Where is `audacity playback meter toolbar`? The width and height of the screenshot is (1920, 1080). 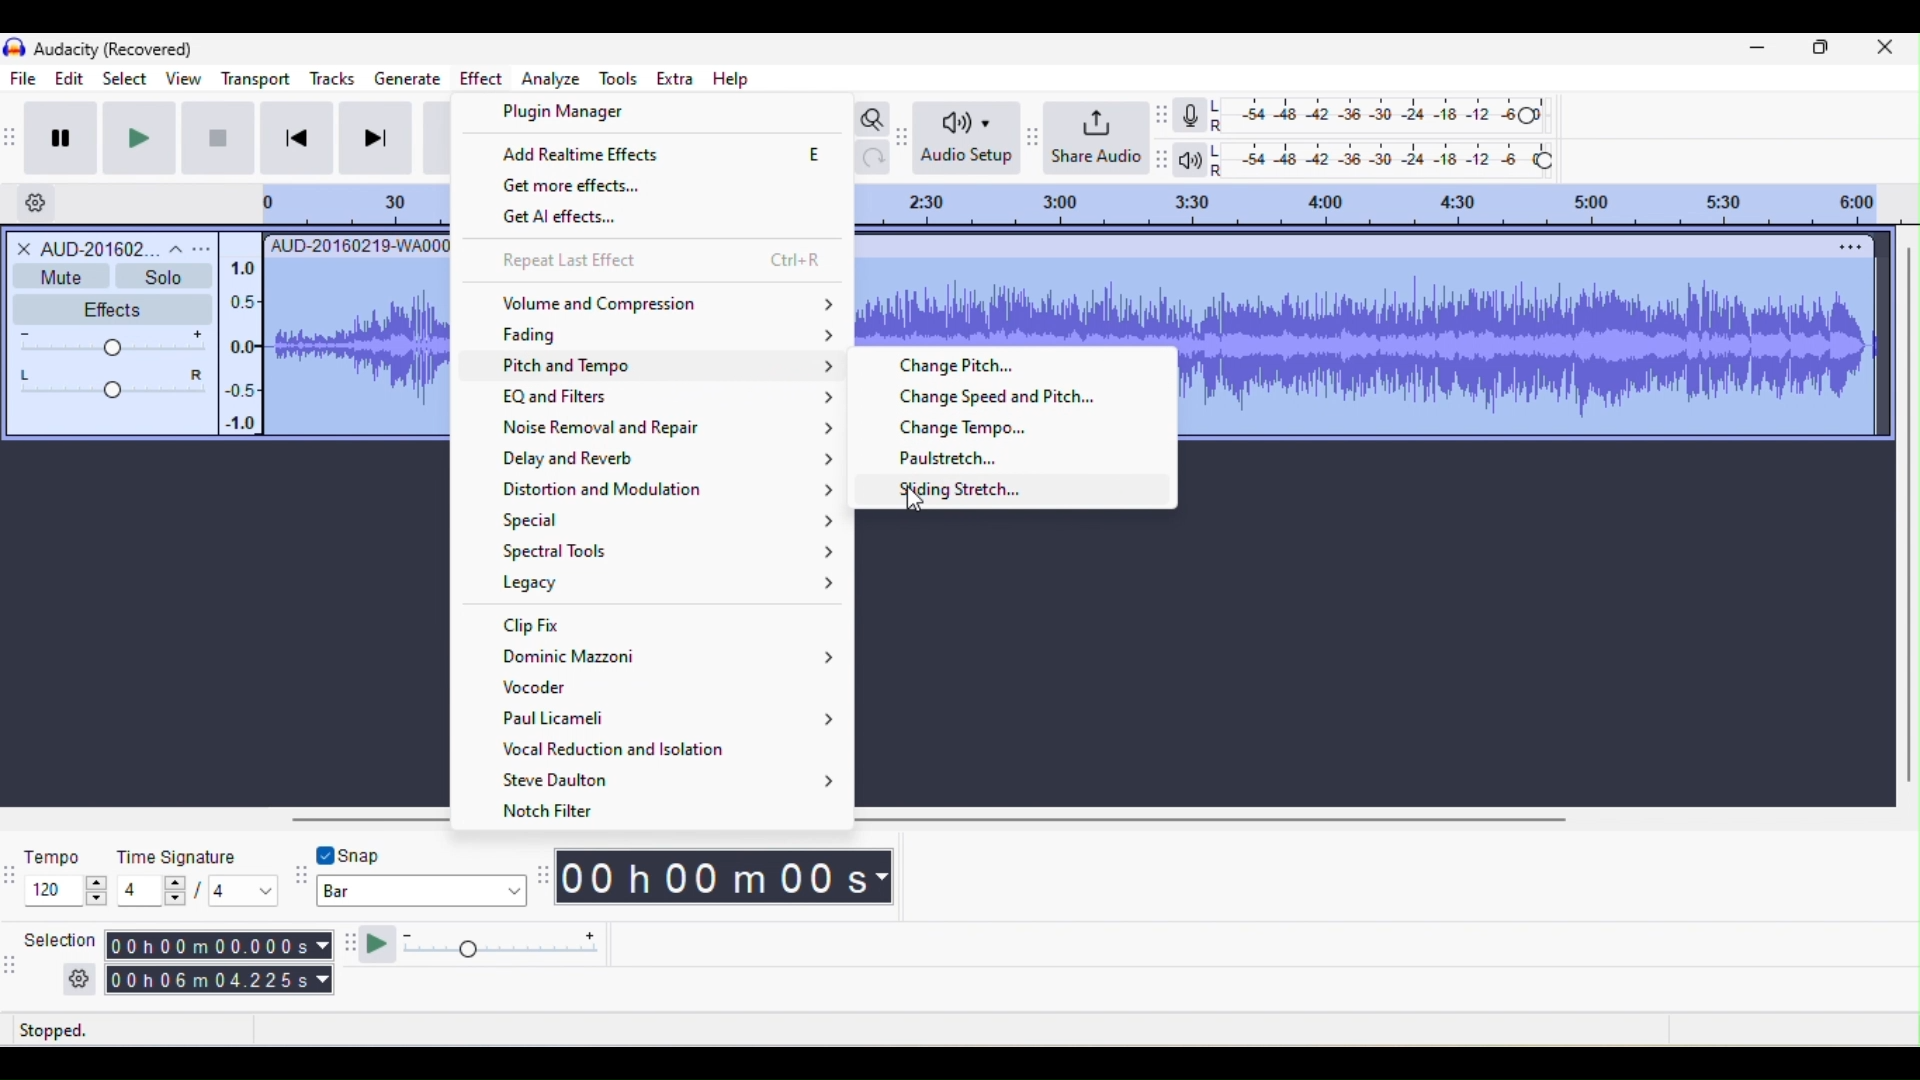
audacity playback meter toolbar is located at coordinates (1166, 157).